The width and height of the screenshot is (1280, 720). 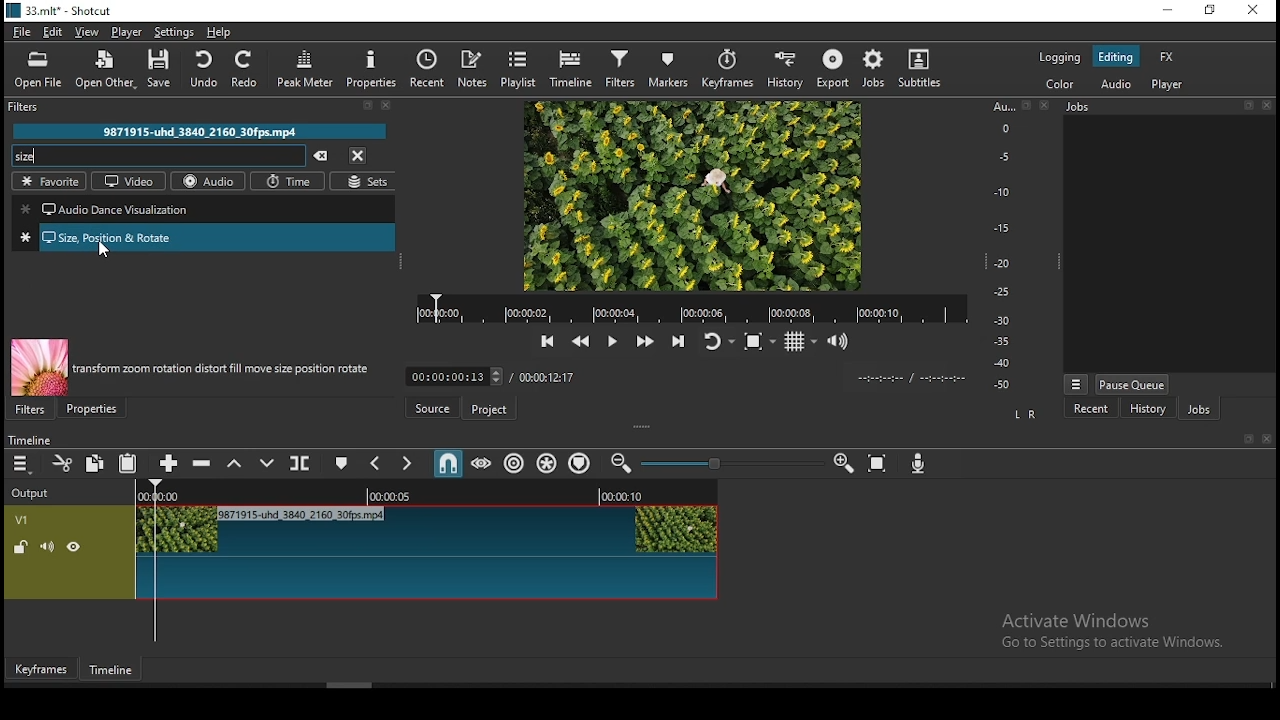 I want to click on / 00:00:12:17, so click(x=543, y=377).